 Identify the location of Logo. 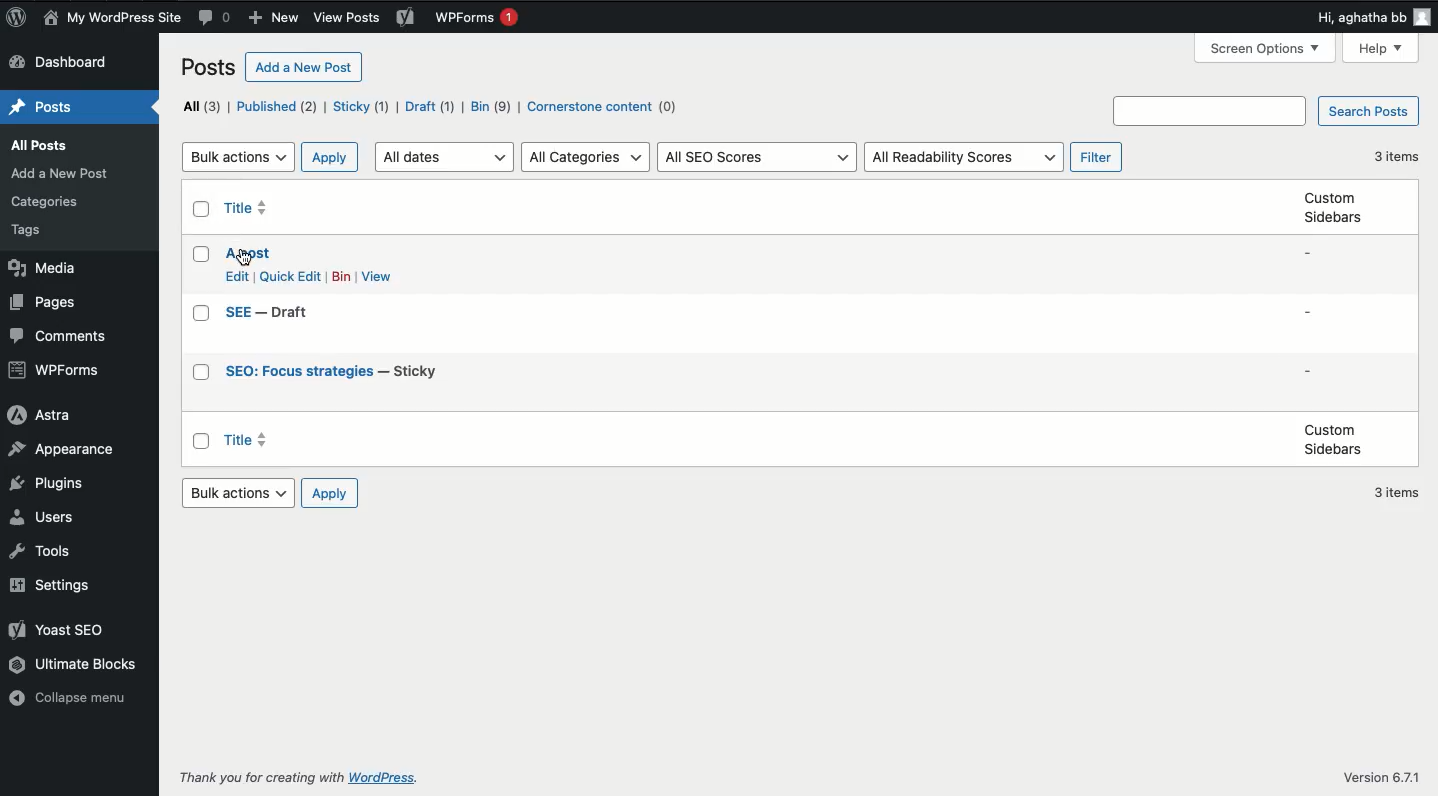
(18, 18).